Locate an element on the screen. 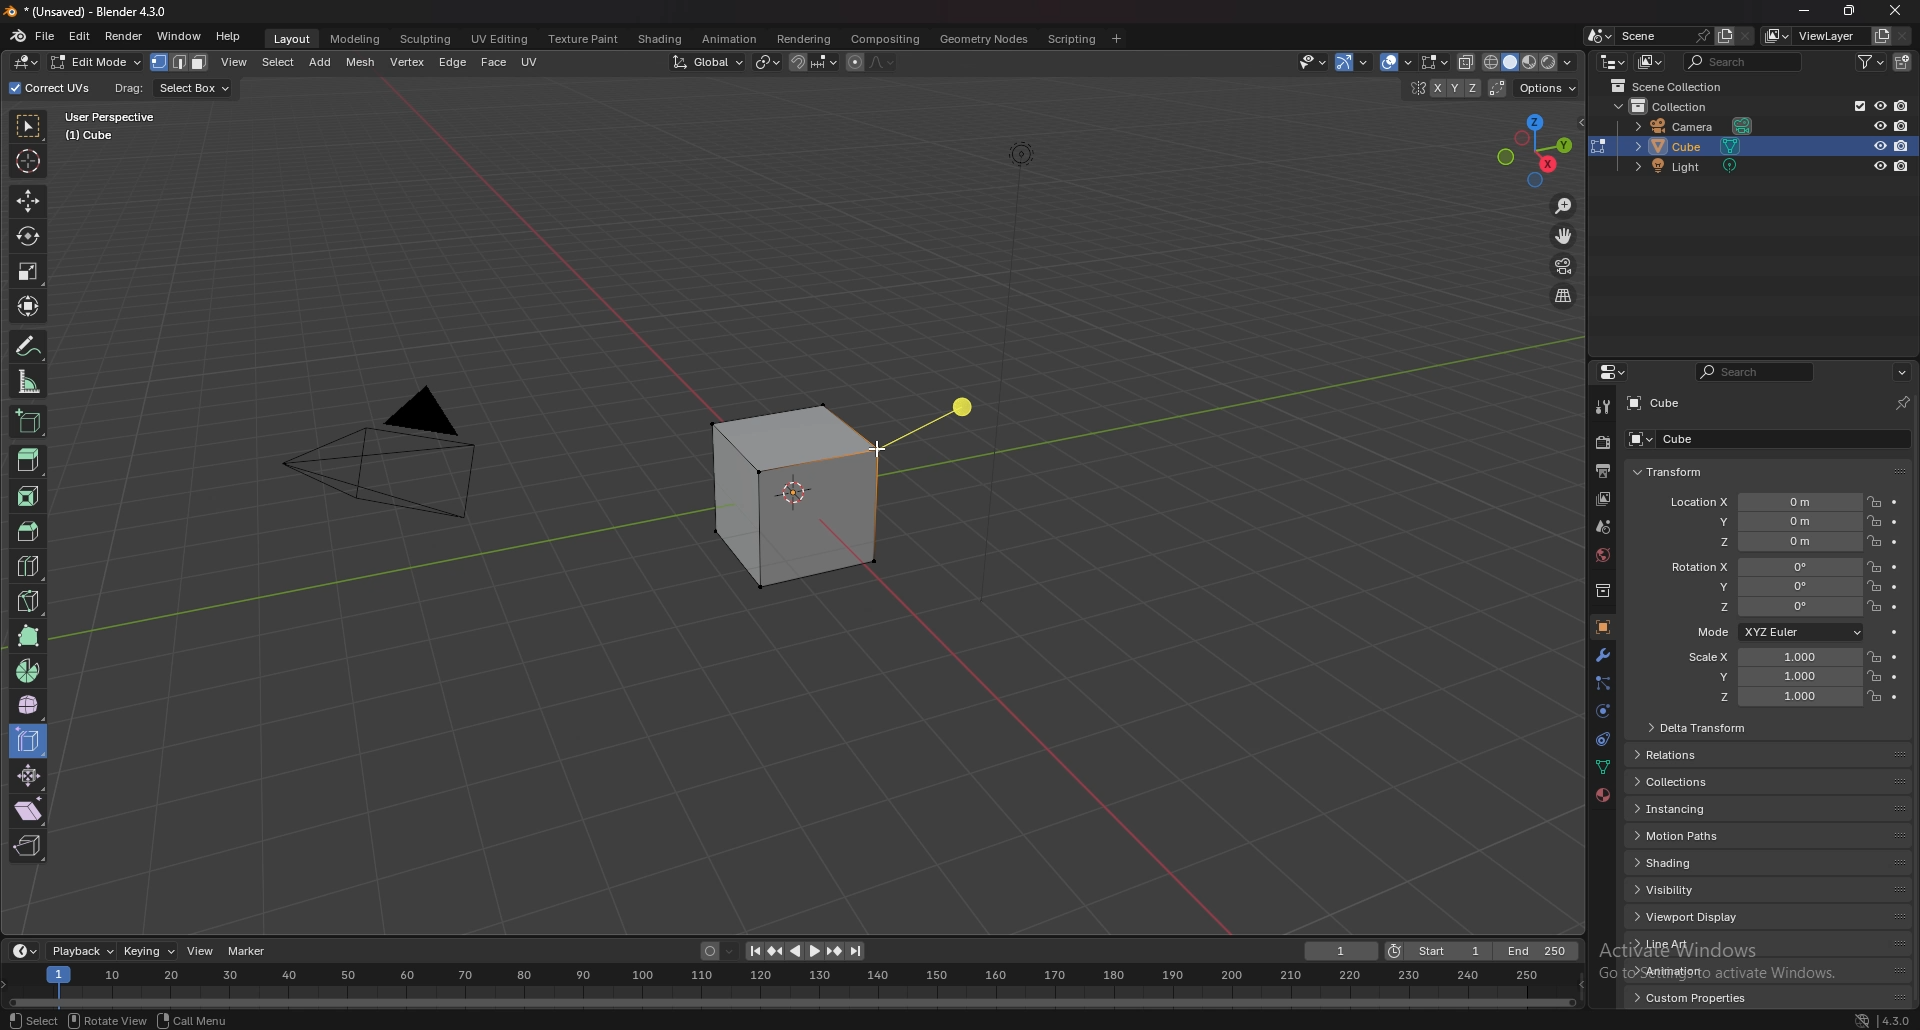 This screenshot has width=1920, height=1030. PYRAMID is located at coordinates (397, 456).